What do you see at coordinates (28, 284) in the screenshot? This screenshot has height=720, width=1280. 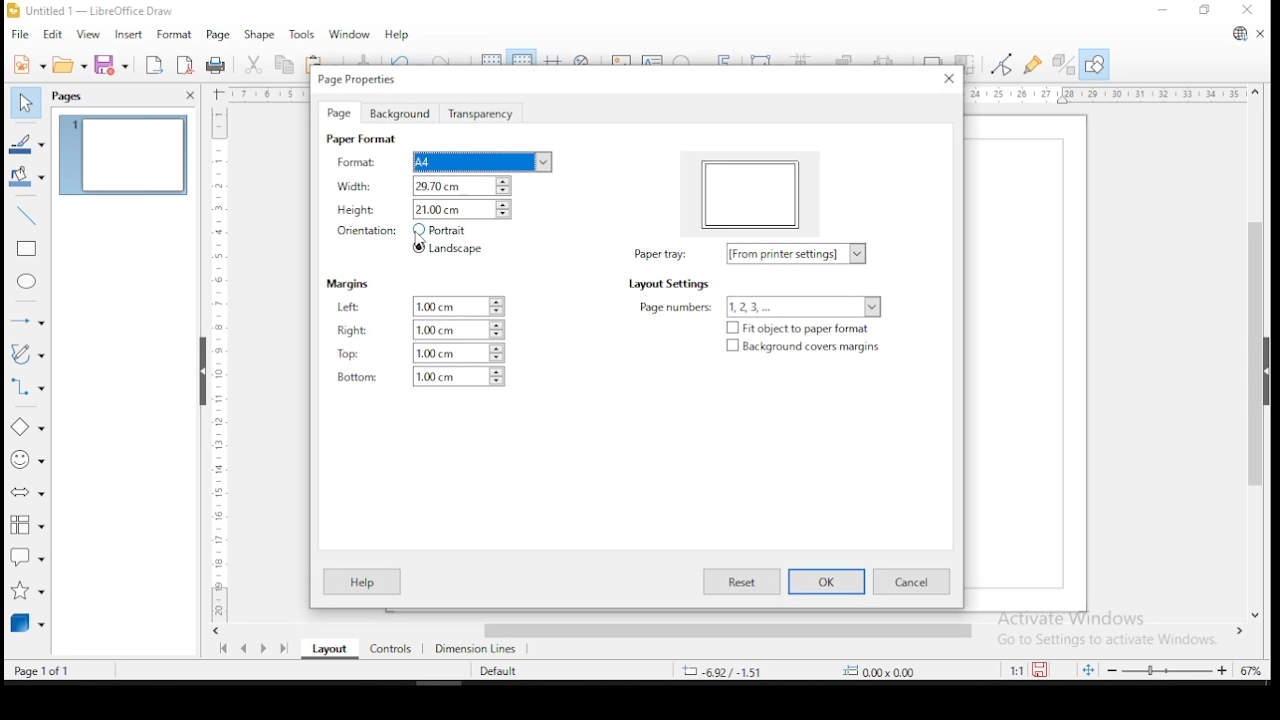 I see `ellipse` at bounding box center [28, 284].